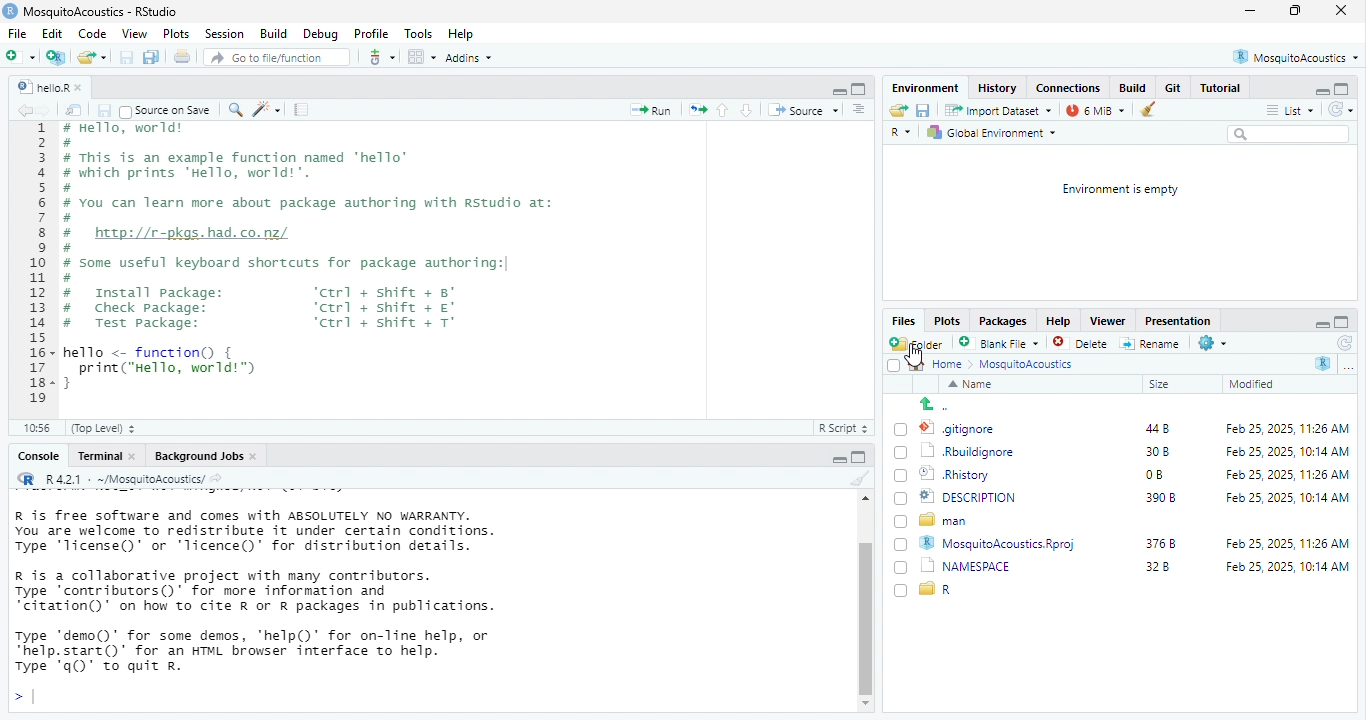 This screenshot has height=720, width=1366. What do you see at coordinates (1290, 429) in the screenshot?
I see `Feb 25, 2025, 11:26 AM.` at bounding box center [1290, 429].